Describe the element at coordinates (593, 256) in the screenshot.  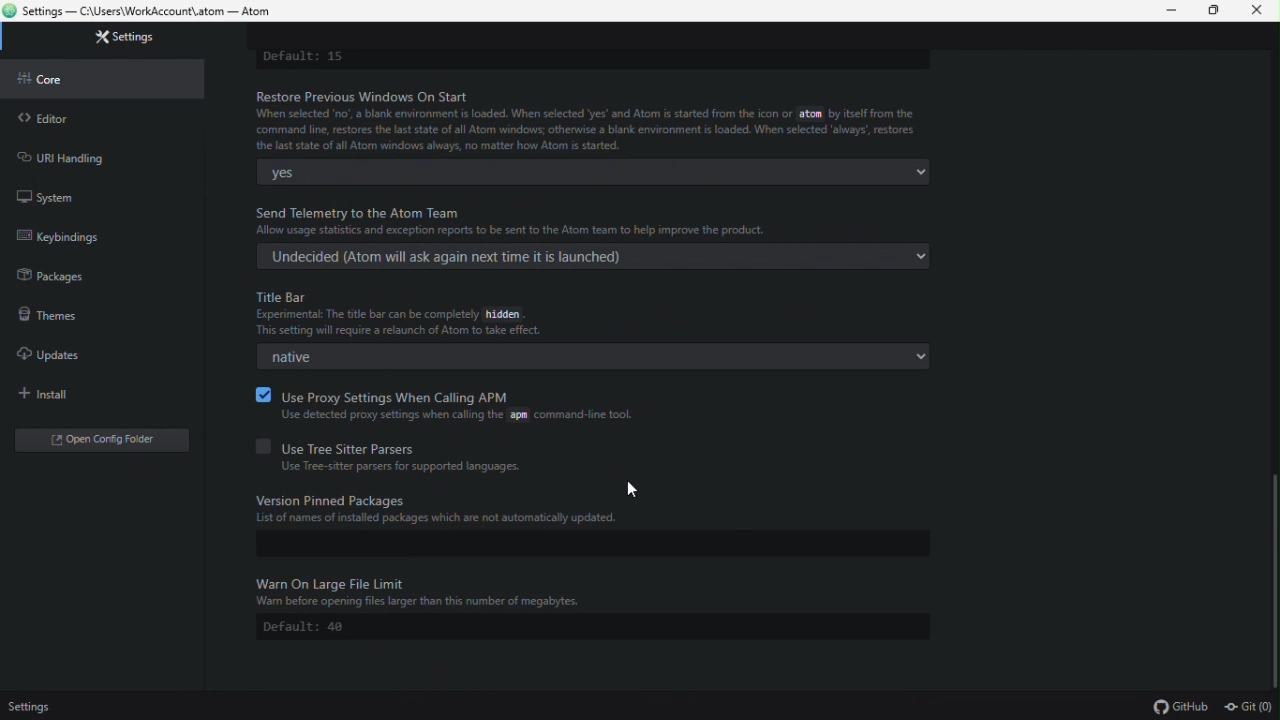
I see `undecided` at that location.